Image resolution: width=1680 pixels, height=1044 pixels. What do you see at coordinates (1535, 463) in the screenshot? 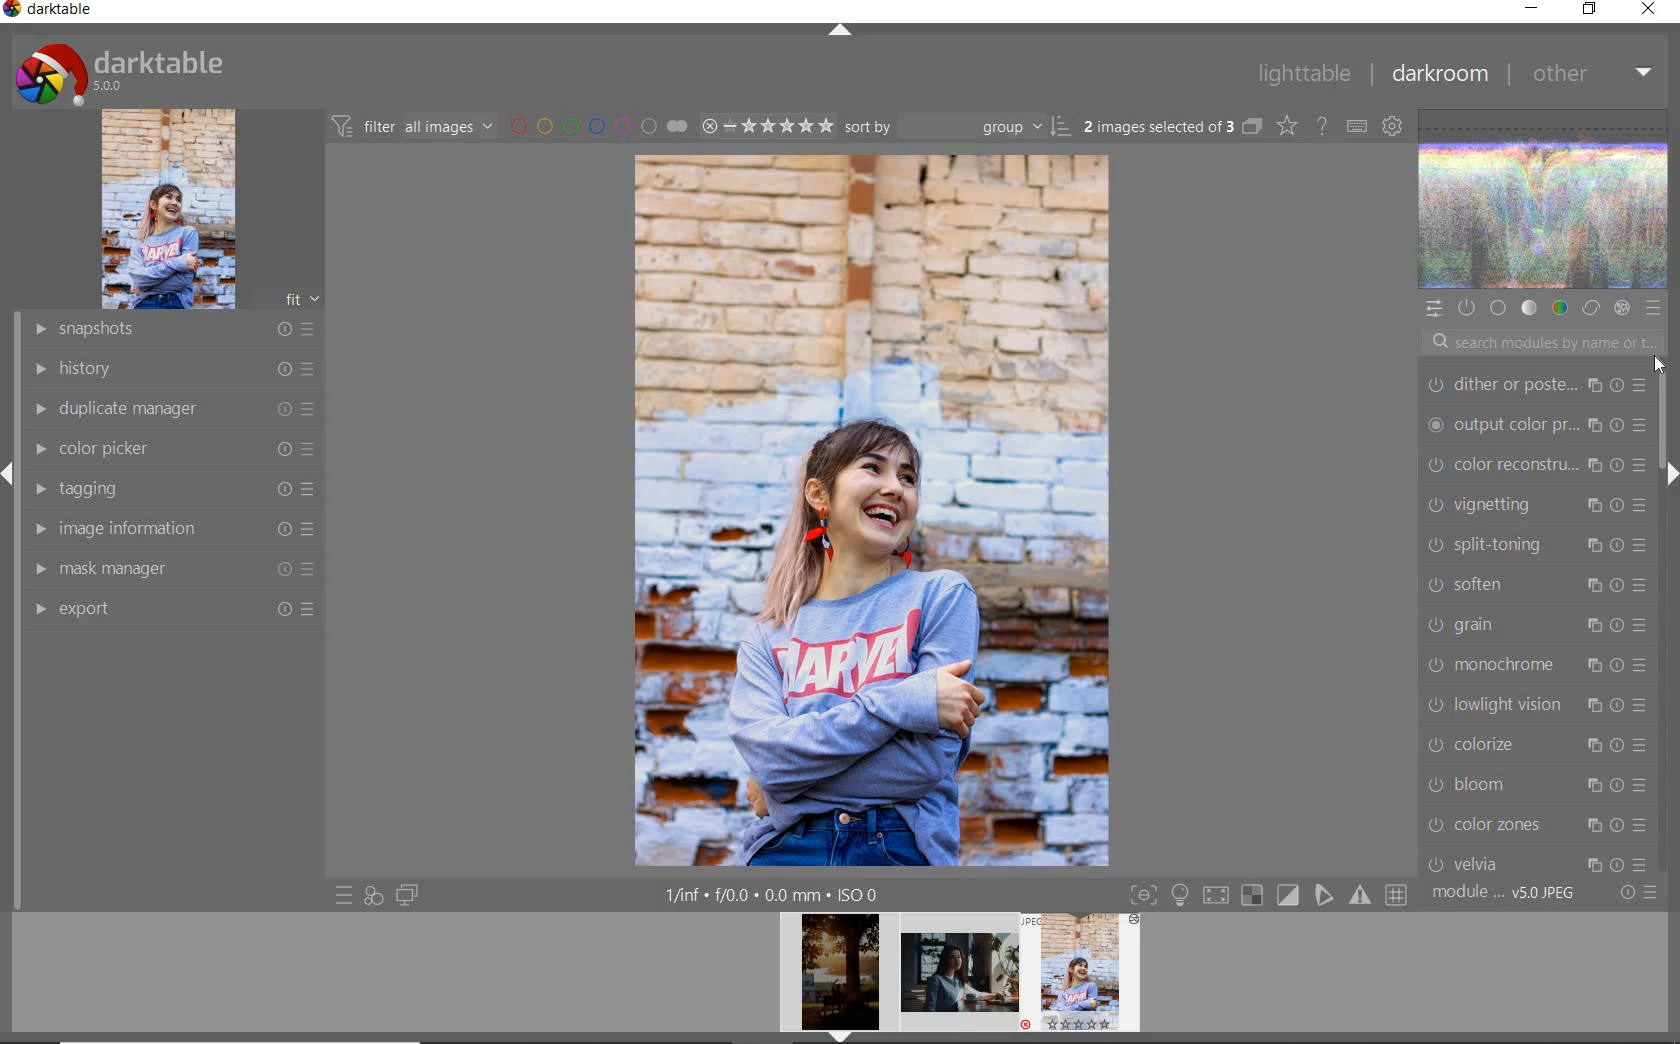
I see `tone equalizer` at bounding box center [1535, 463].